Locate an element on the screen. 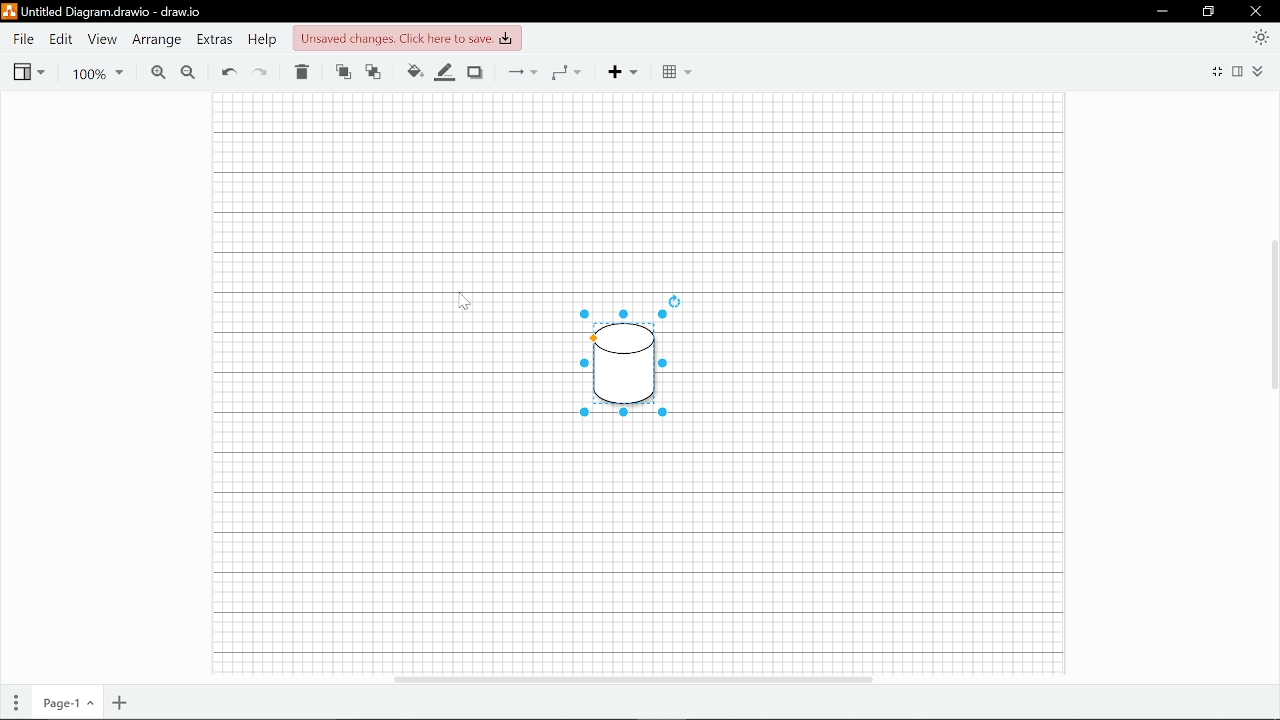  Current window is located at coordinates (100, 12).